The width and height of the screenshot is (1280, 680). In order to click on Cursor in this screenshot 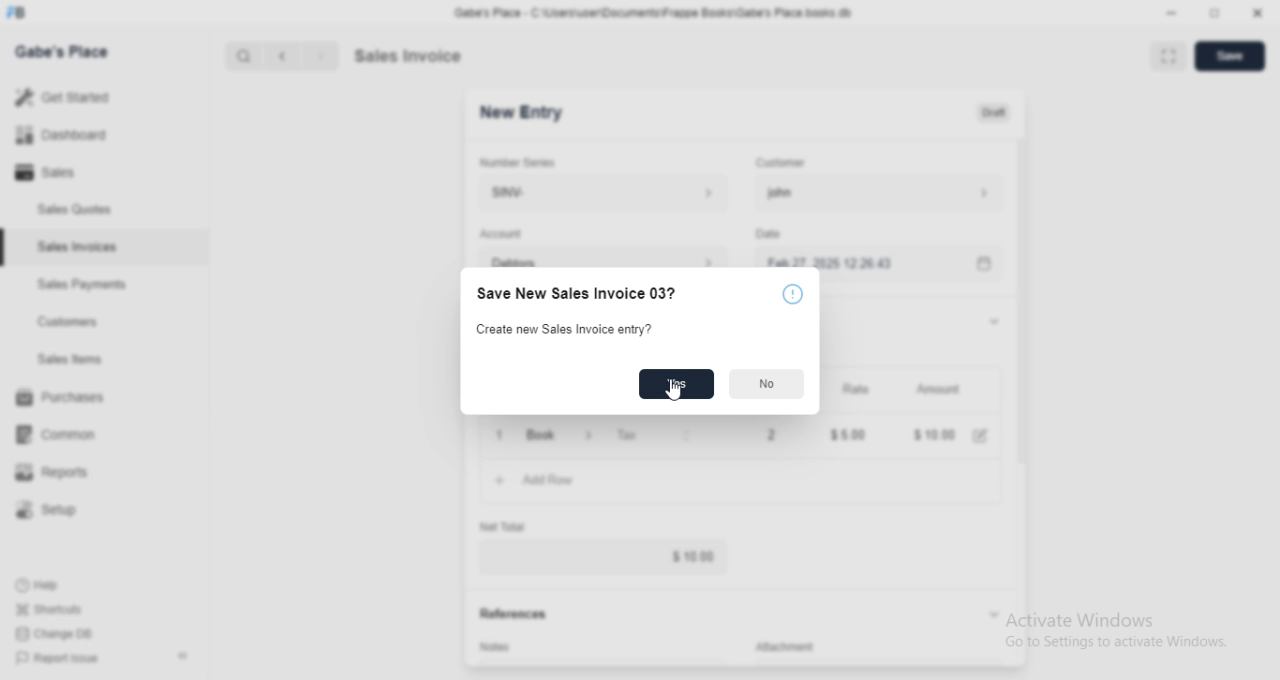, I will do `click(675, 389)`.